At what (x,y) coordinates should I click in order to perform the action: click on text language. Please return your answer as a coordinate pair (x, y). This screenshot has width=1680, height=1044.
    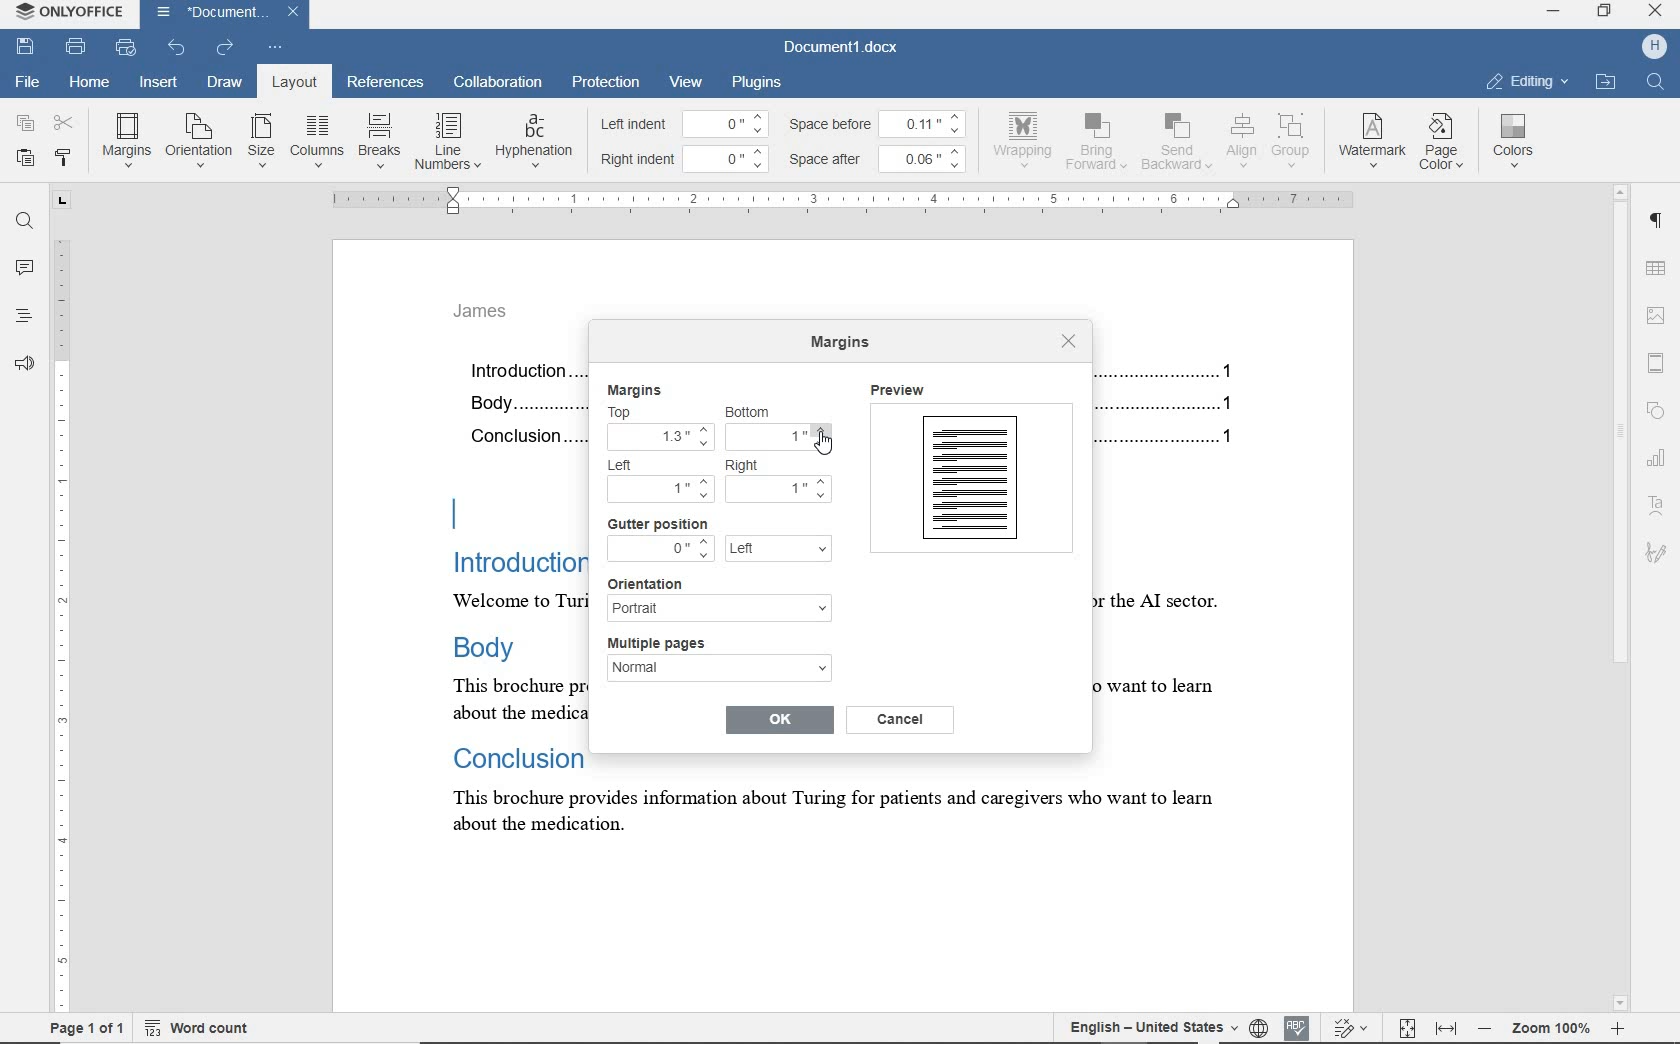
    Looking at the image, I should click on (1147, 1026).